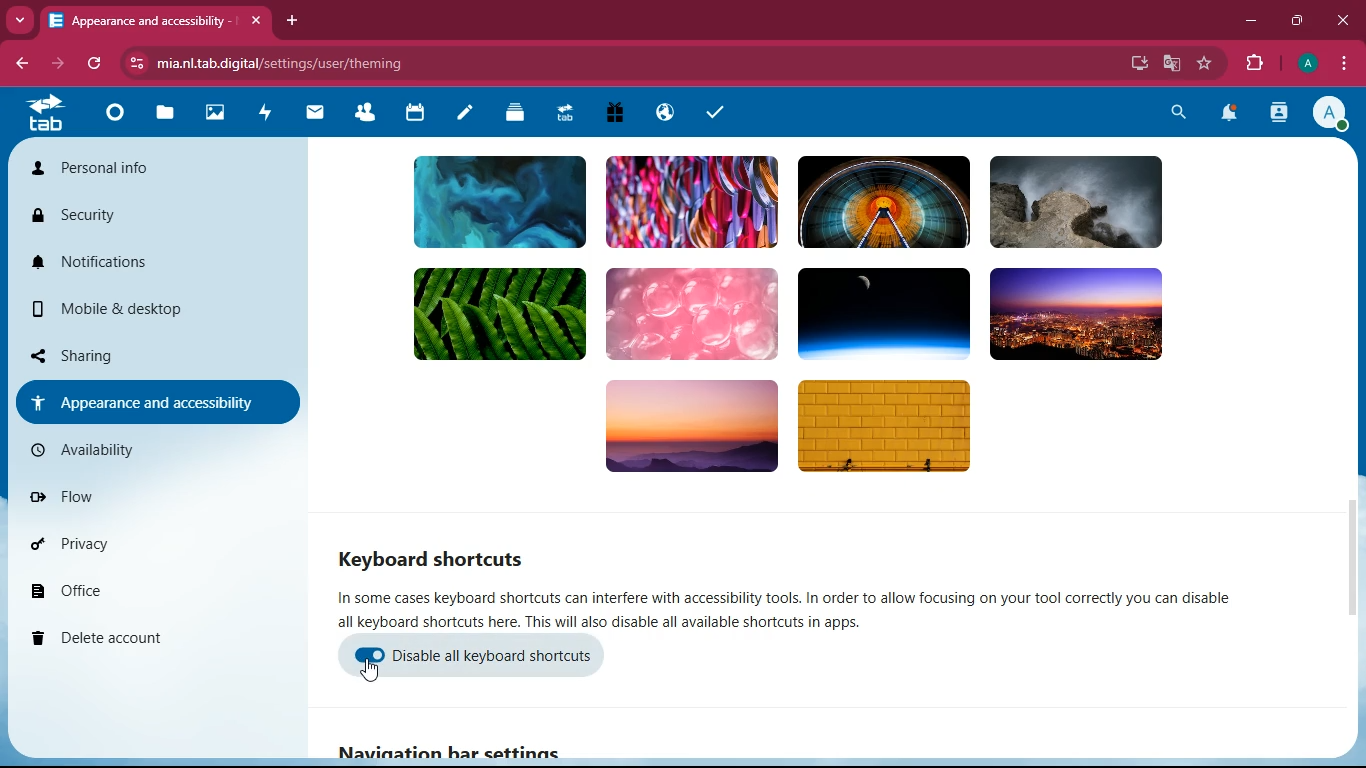  I want to click on minimize, so click(1247, 23).